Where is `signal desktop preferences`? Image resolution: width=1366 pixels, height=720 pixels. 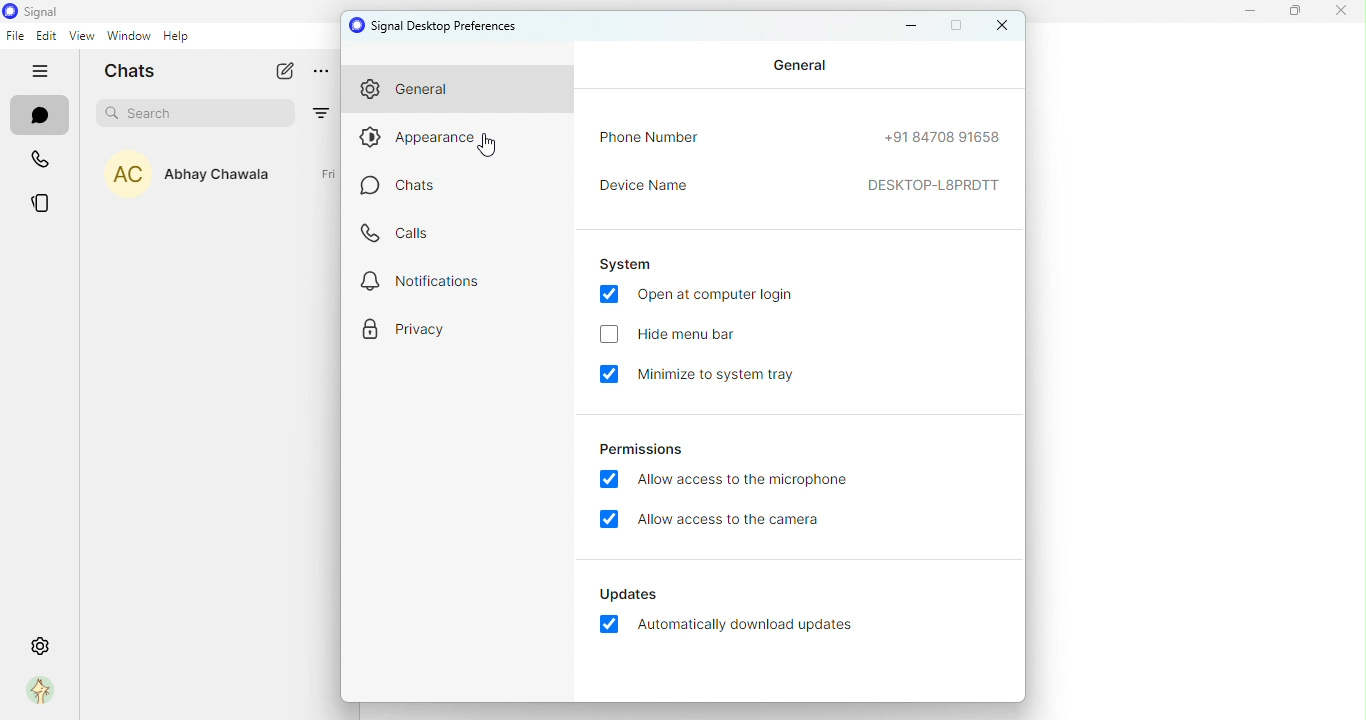
signal desktop preferences is located at coordinates (439, 25).